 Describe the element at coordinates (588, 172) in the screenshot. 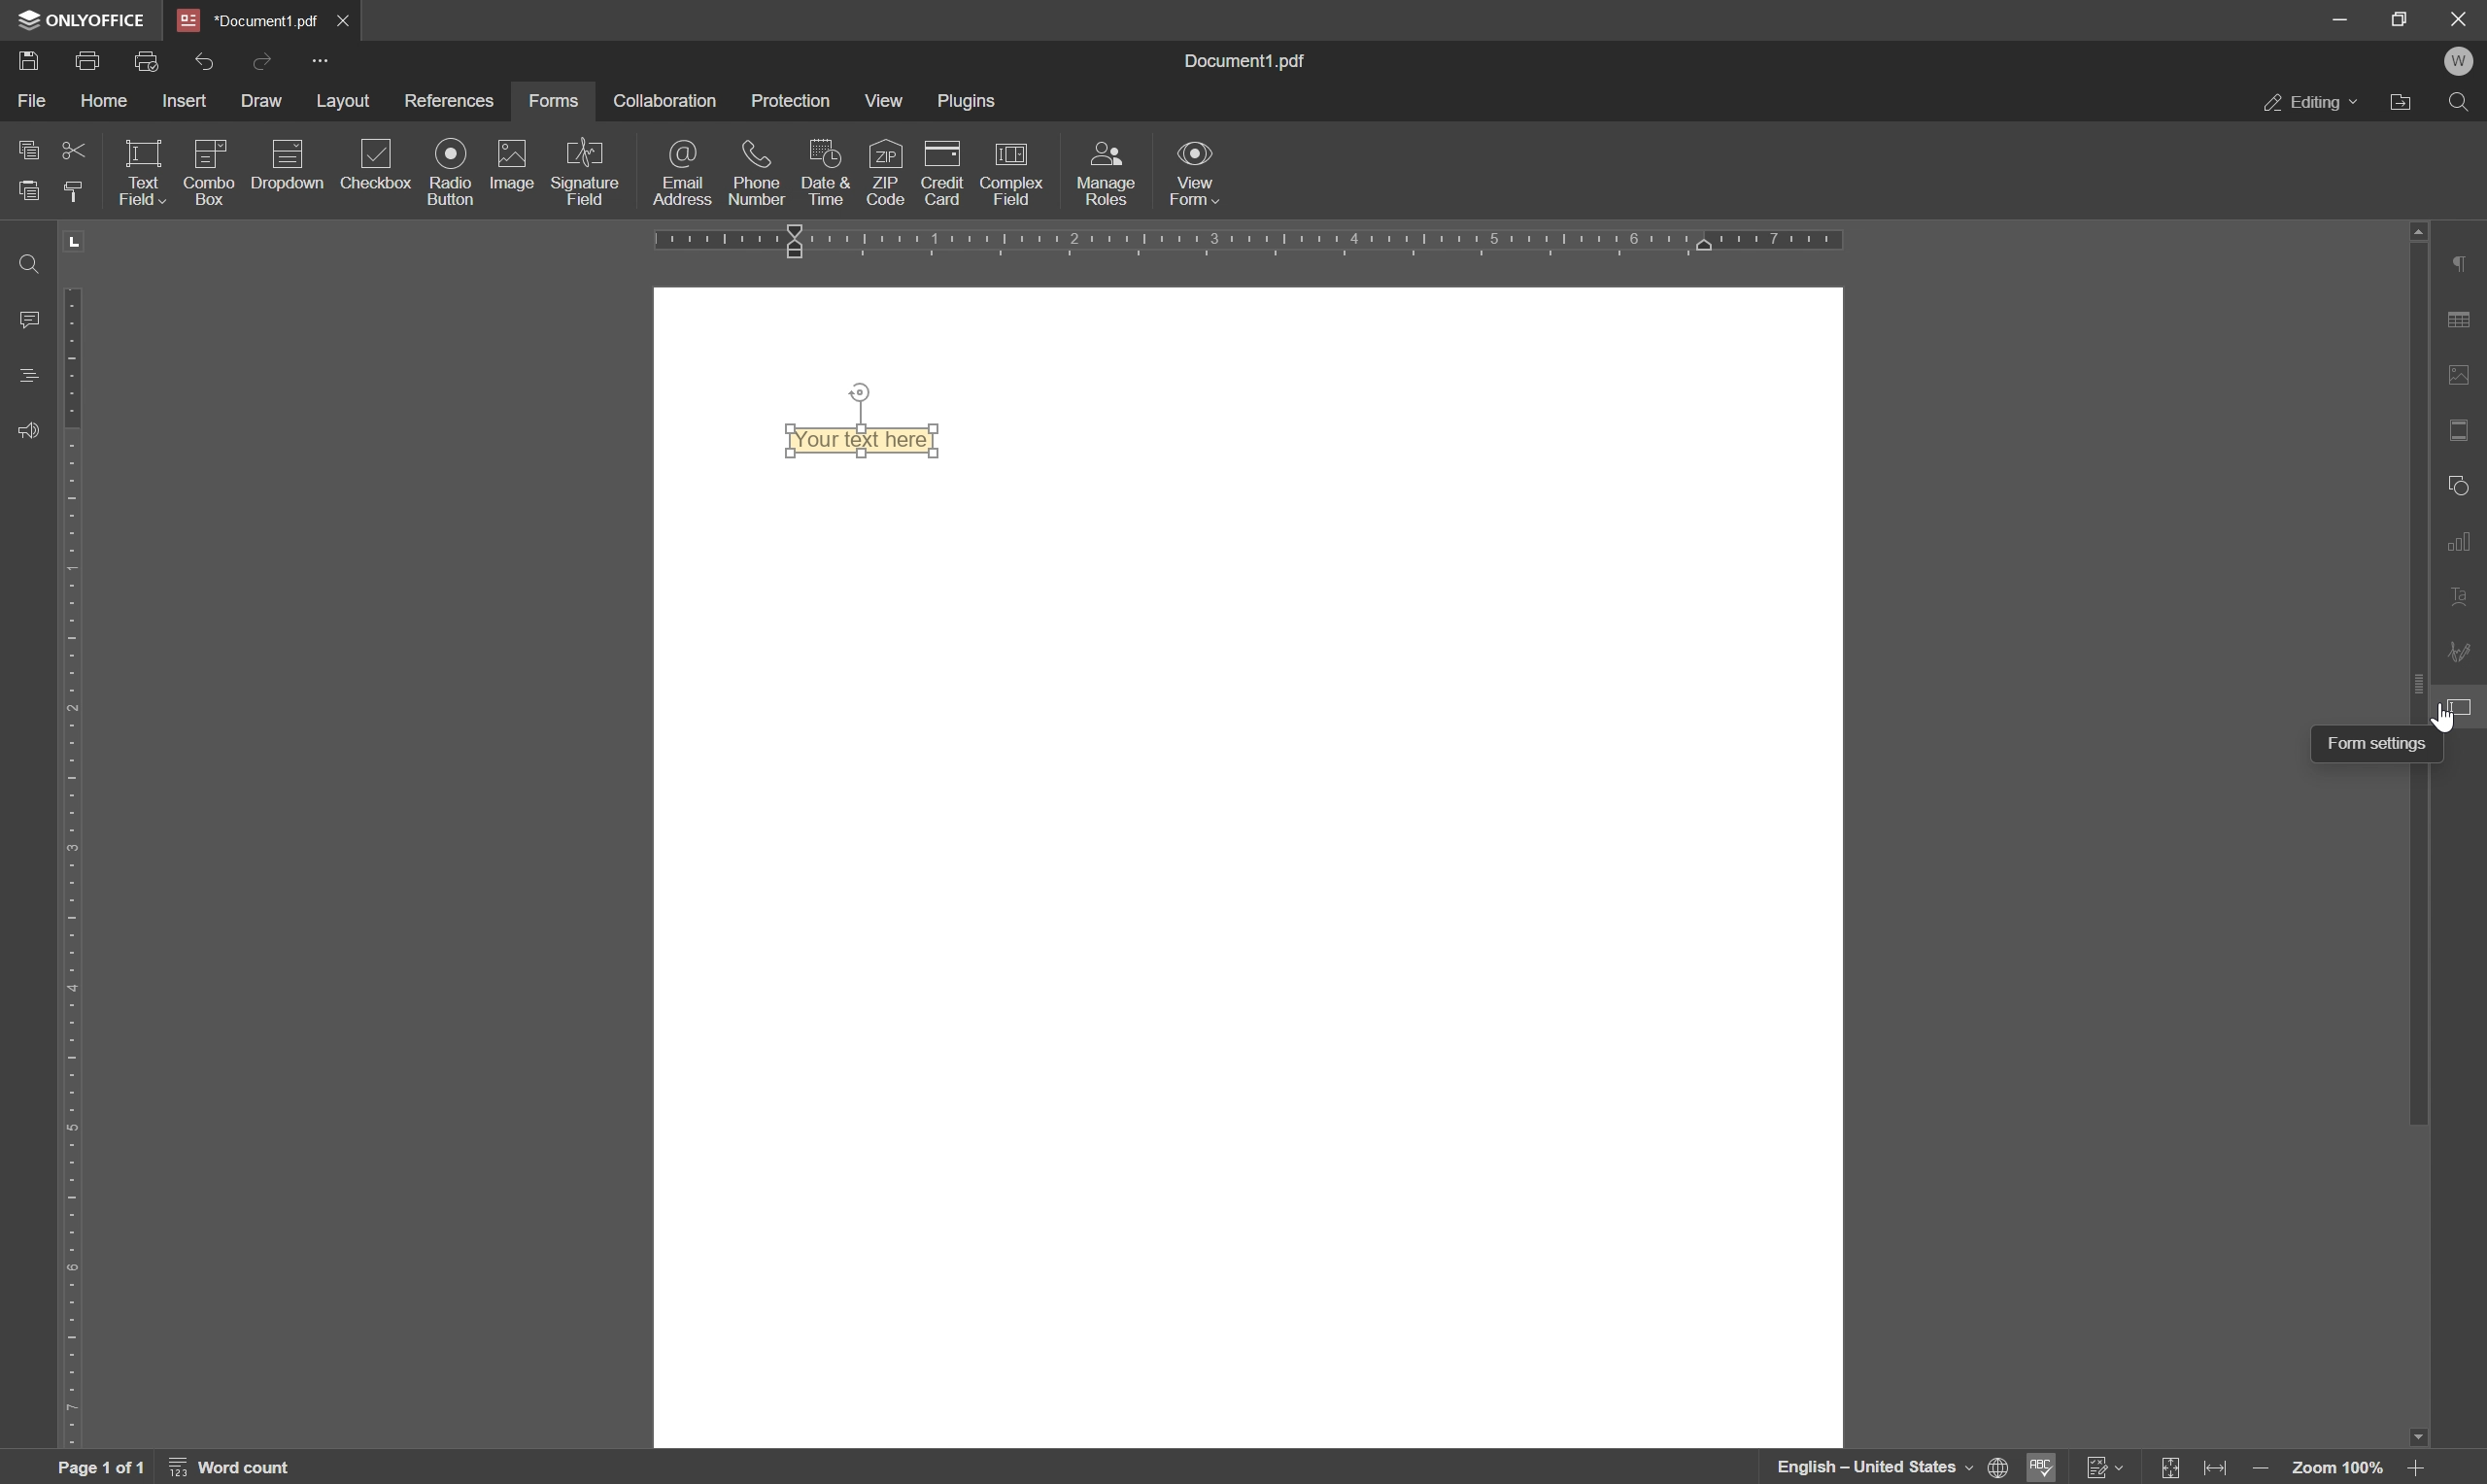

I see `signature field` at that location.